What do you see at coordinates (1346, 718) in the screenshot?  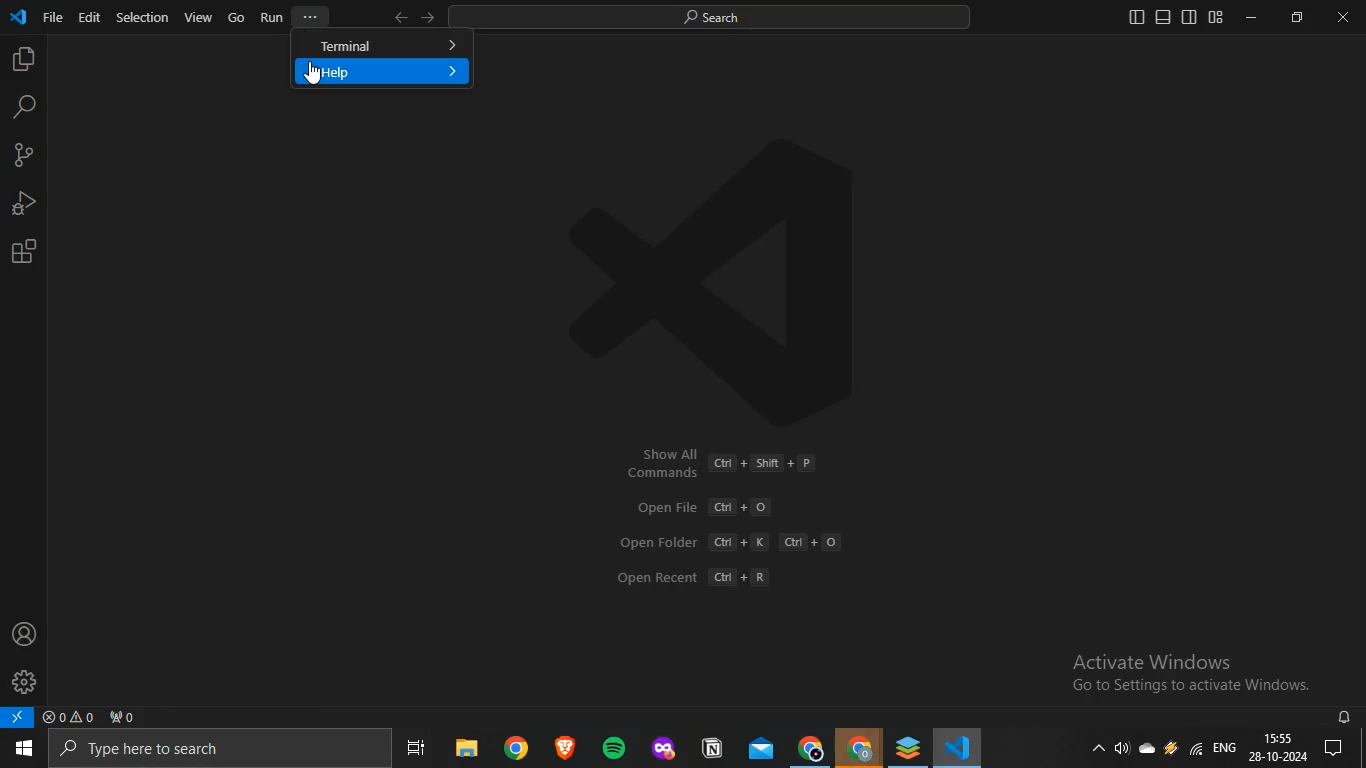 I see `notifications` at bounding box center [1346, 718].